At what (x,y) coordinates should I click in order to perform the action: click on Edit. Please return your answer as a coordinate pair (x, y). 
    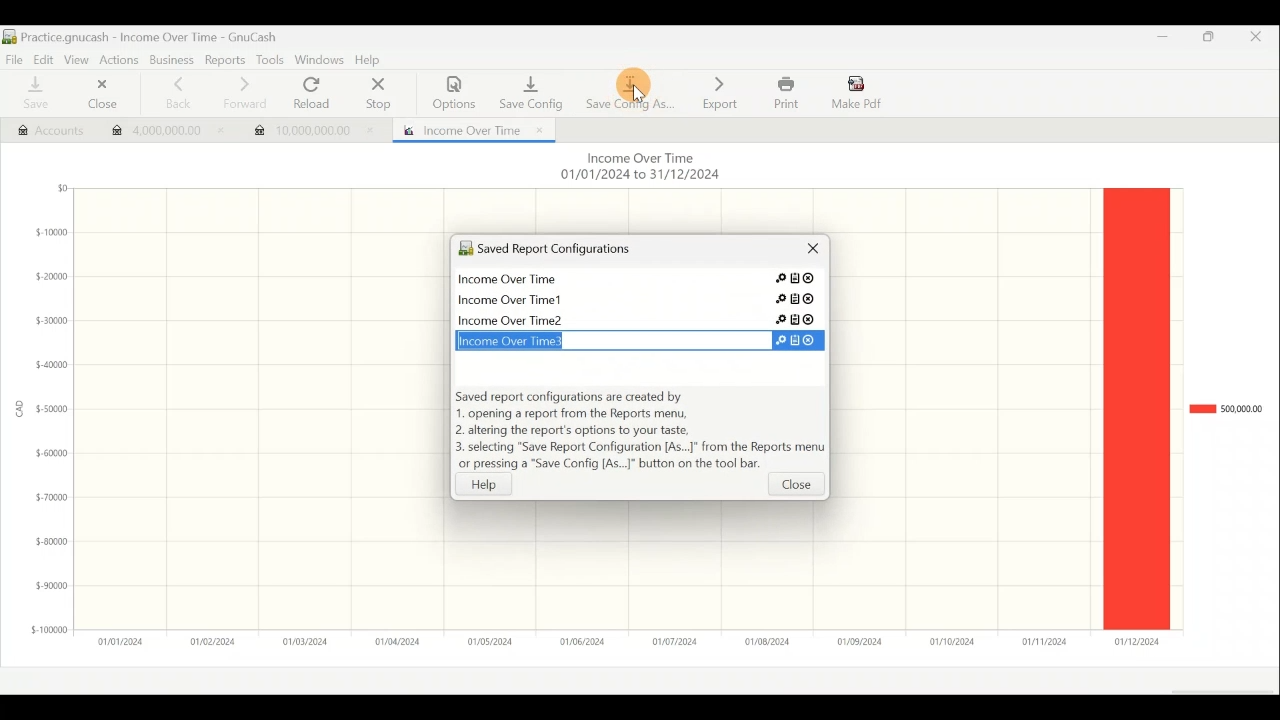
    Looking at the image, I should click on (40, 58).